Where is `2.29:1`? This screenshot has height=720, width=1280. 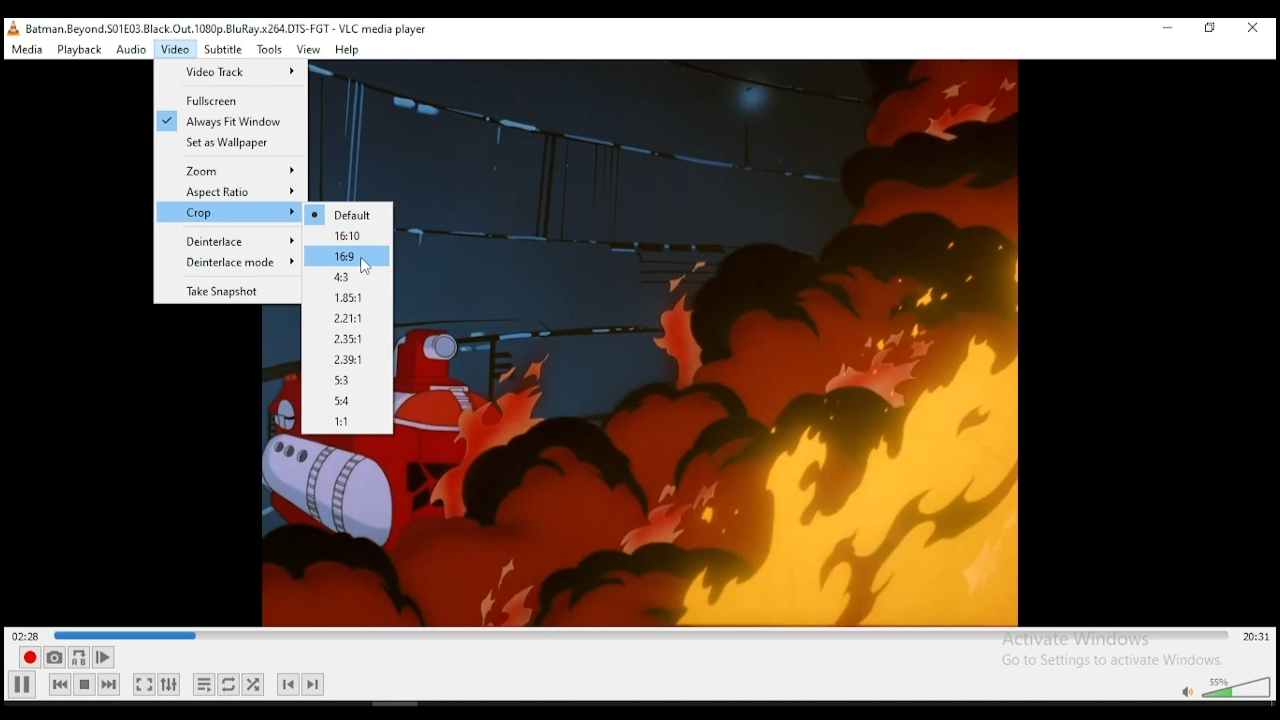
2.29:1 is located at coordinates (347, 359).